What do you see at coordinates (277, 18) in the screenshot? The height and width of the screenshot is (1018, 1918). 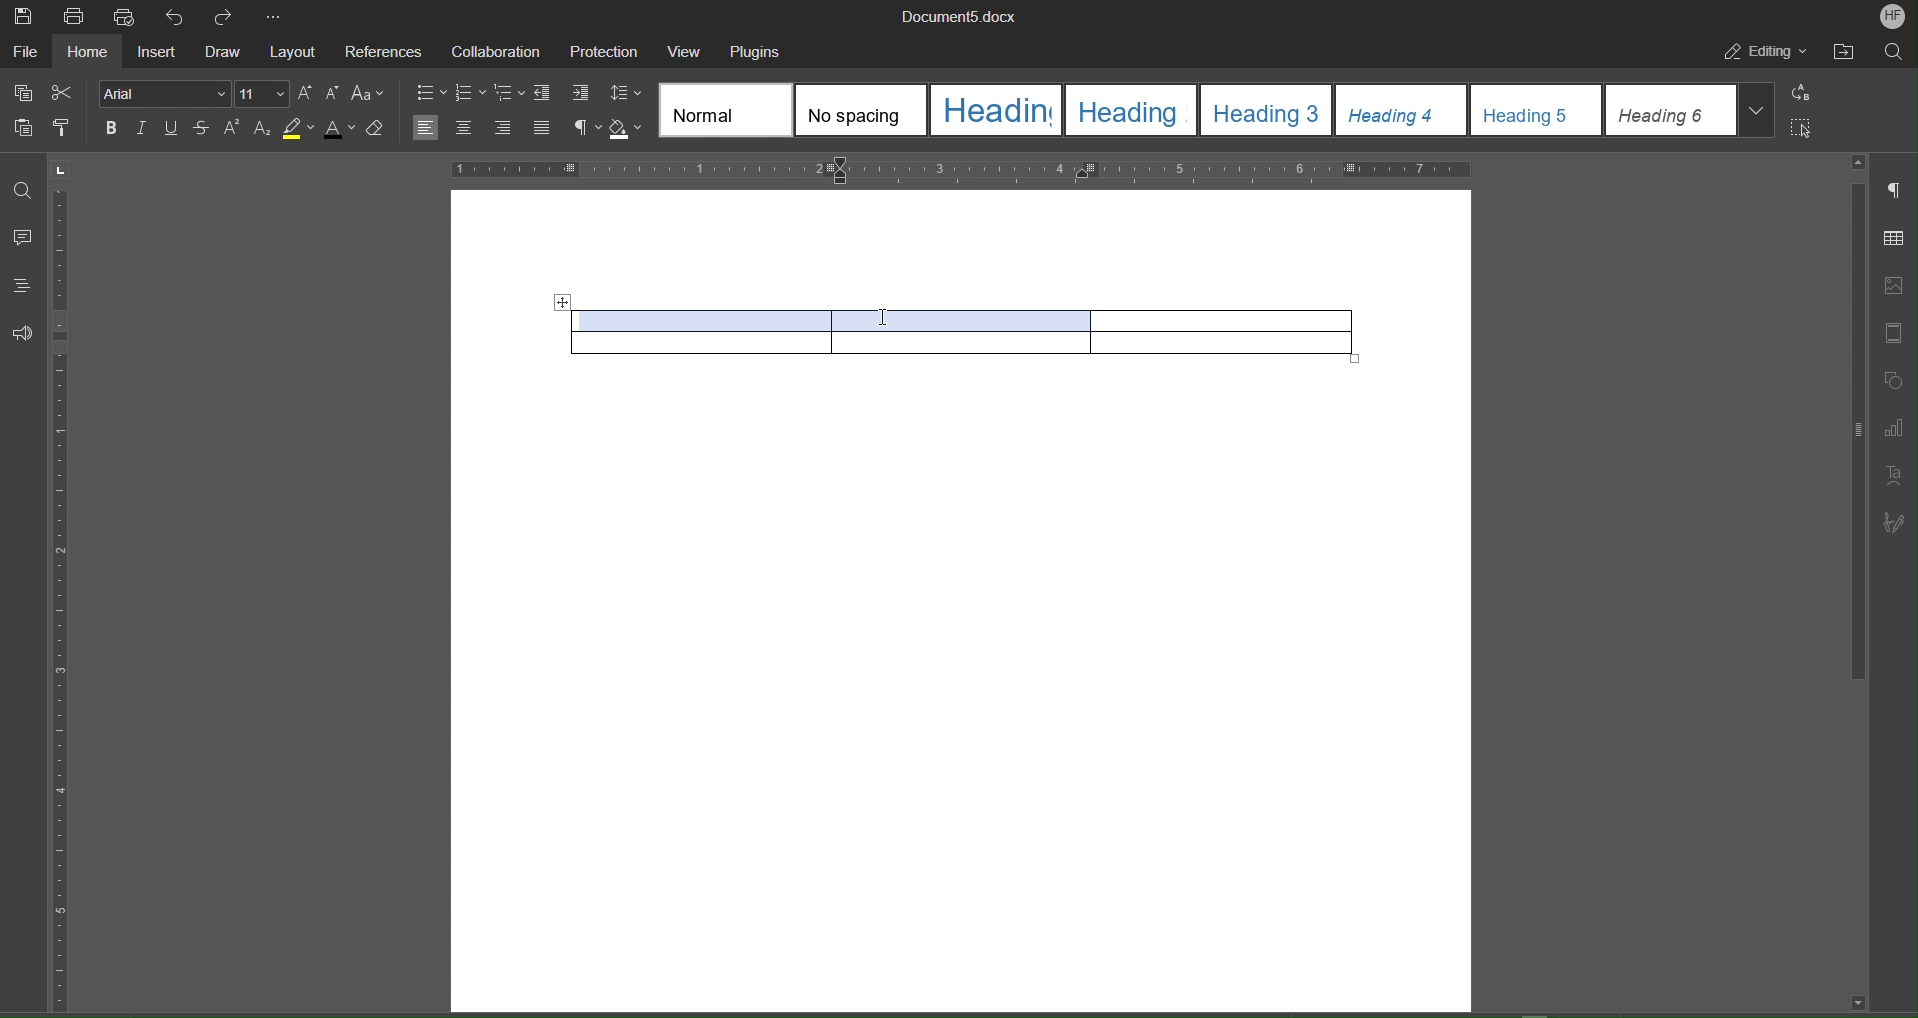 I see `More` at bounding box center [277, 18].